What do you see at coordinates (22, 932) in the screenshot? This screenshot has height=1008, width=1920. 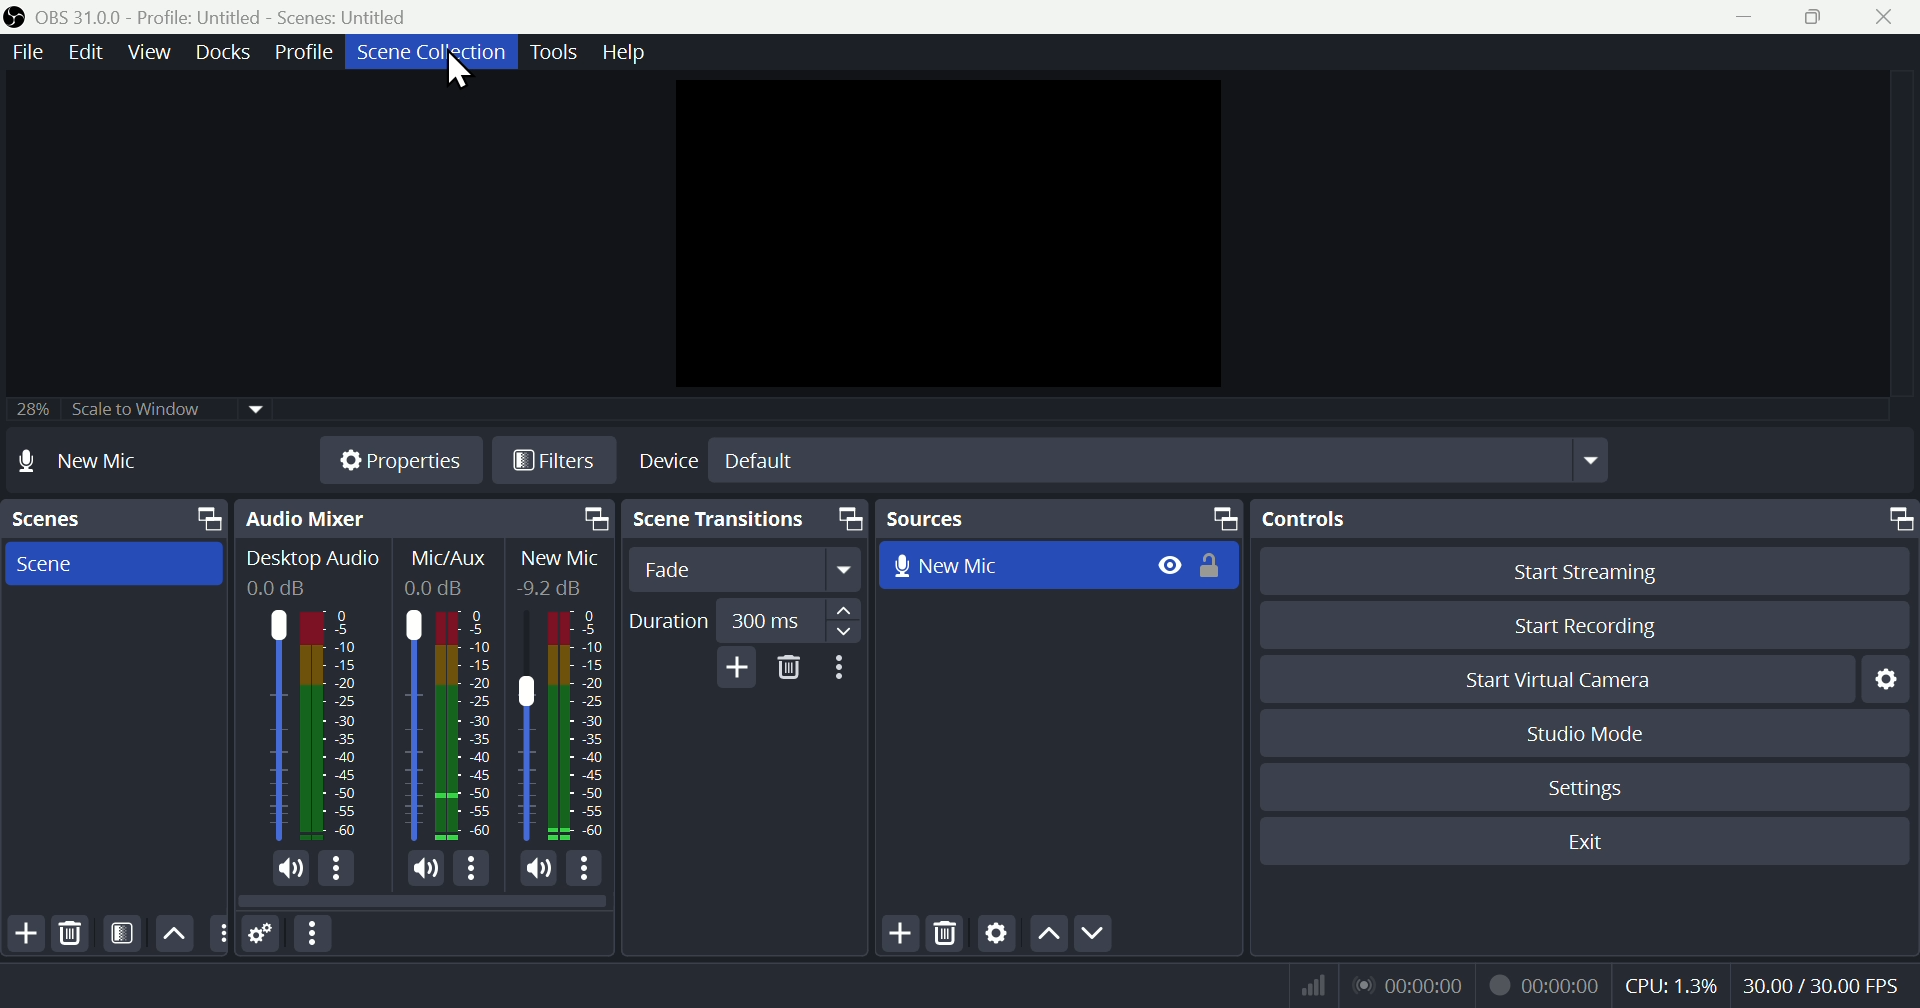 I see `Add` at bounding box center [22, 932].